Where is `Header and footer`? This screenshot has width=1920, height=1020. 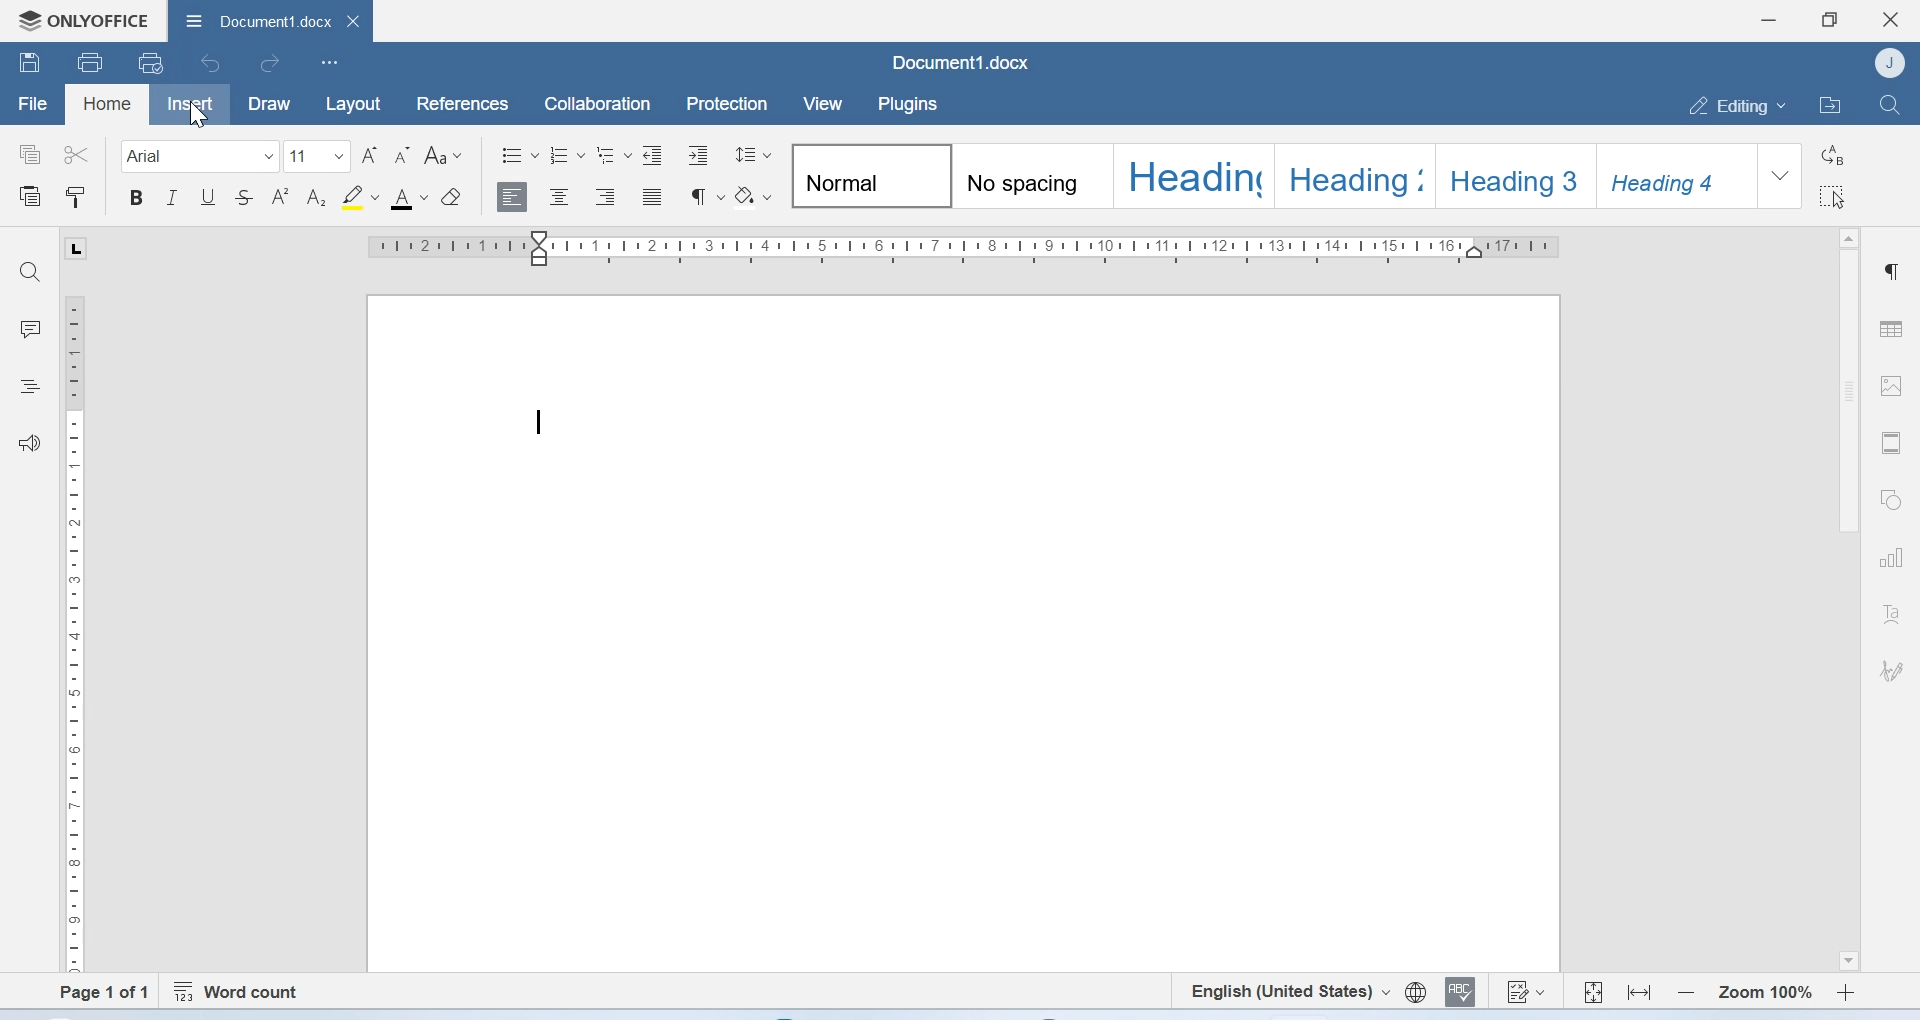
Header and footer is located at coordinates (1890, 443).